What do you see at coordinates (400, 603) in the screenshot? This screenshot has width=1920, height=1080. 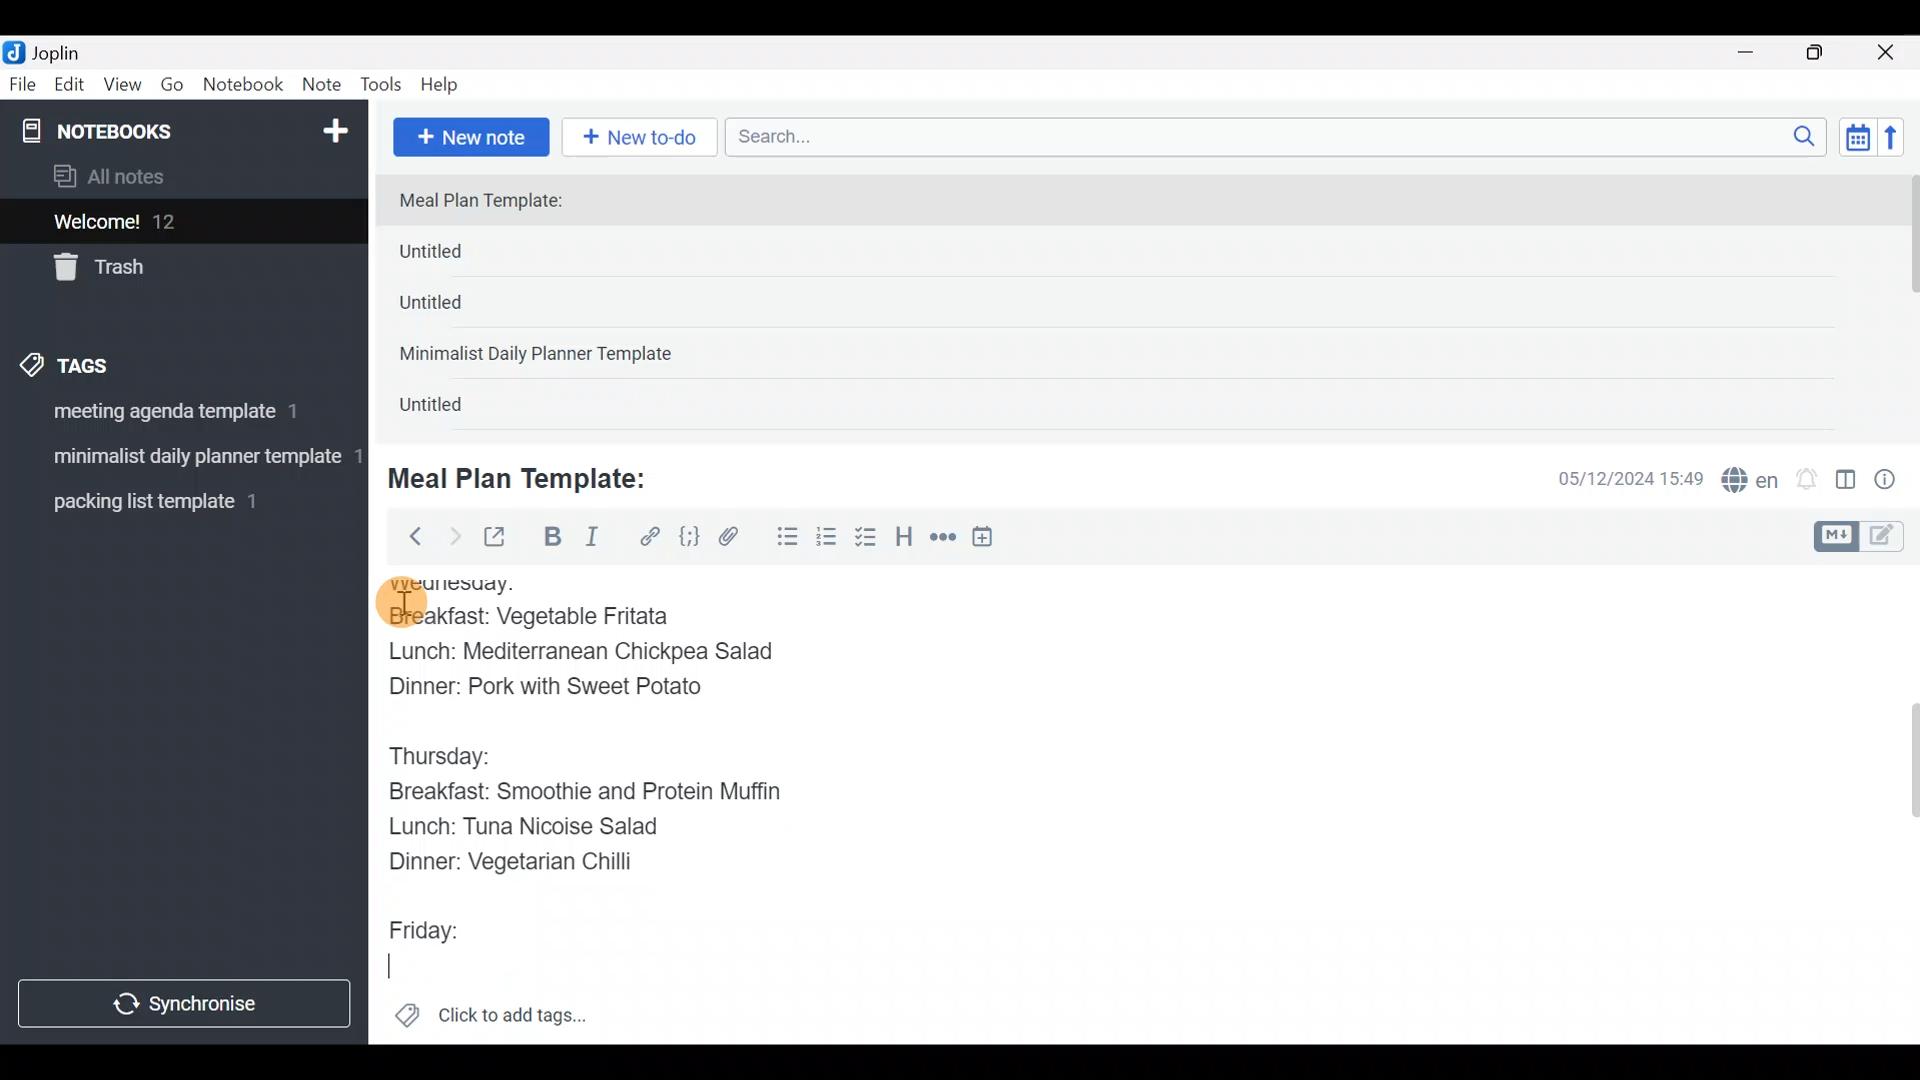 I see `cursor` at bounding box center [400, 603].